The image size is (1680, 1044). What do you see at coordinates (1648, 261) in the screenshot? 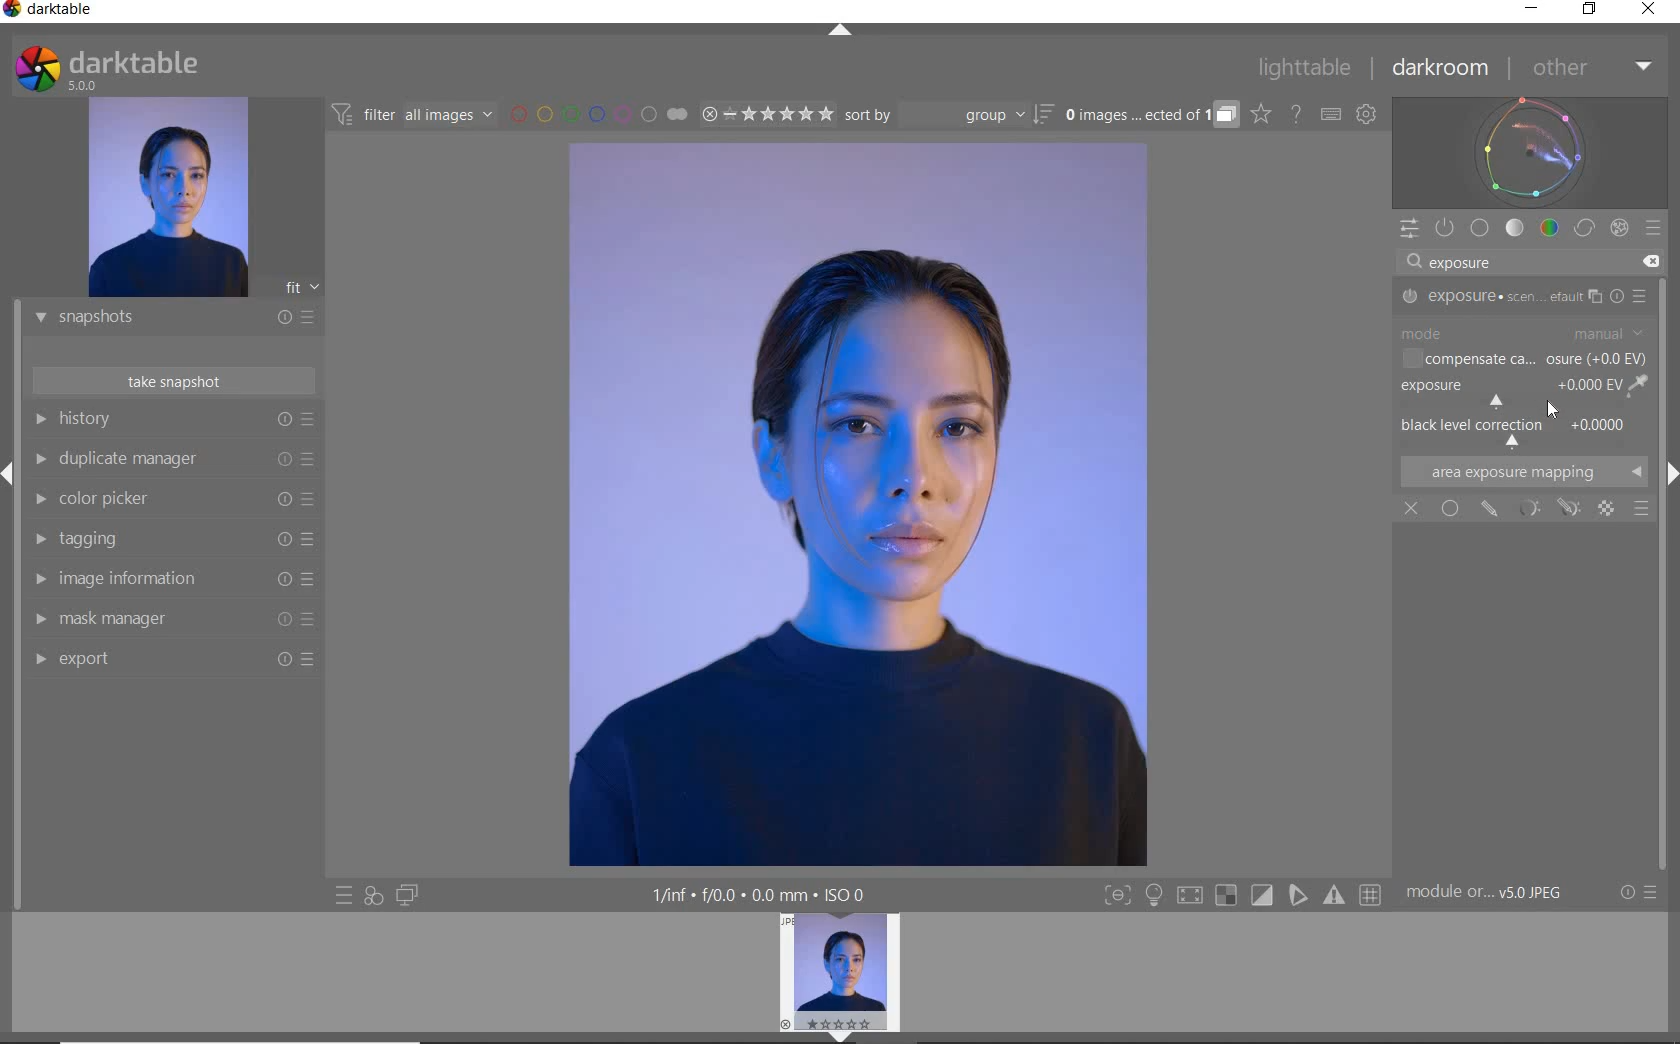
I see `Clear` at bounding box center [1648, 261].